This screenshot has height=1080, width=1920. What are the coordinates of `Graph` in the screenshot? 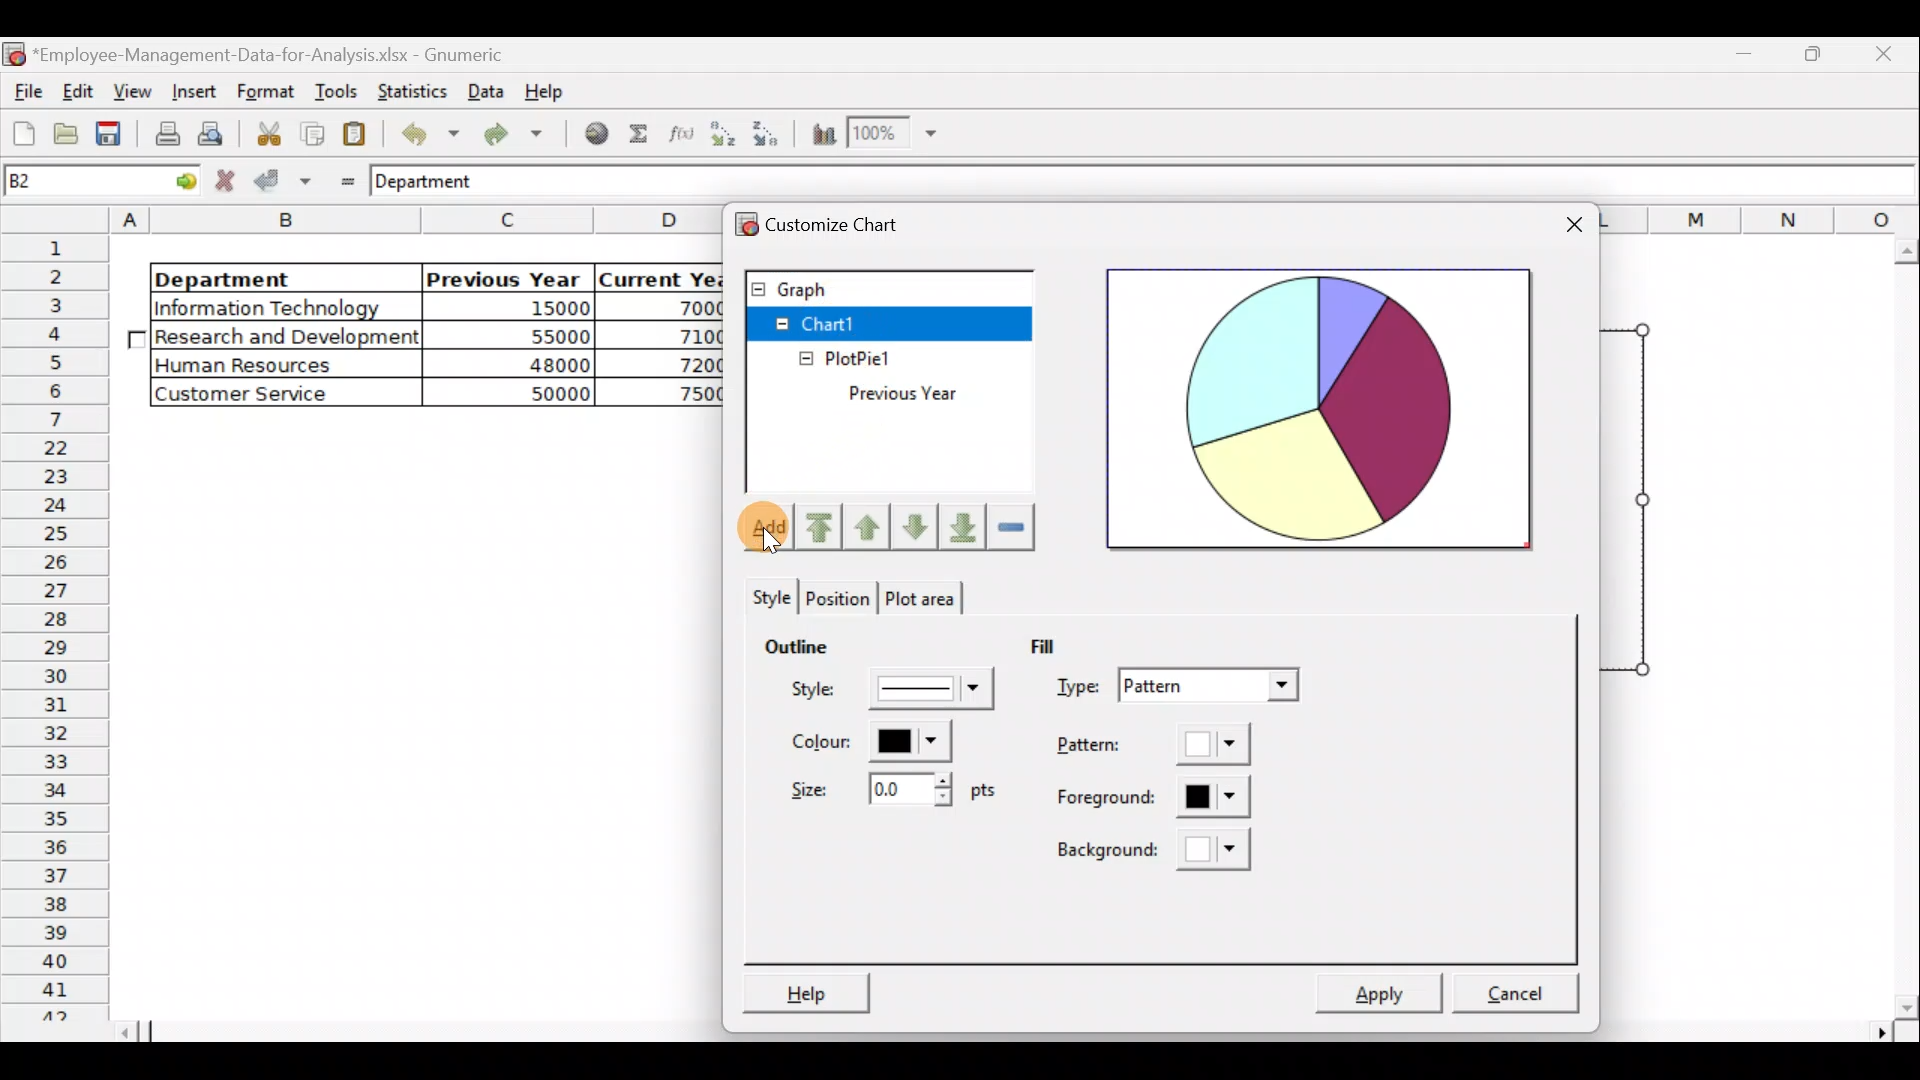 It's located at (888, 285).